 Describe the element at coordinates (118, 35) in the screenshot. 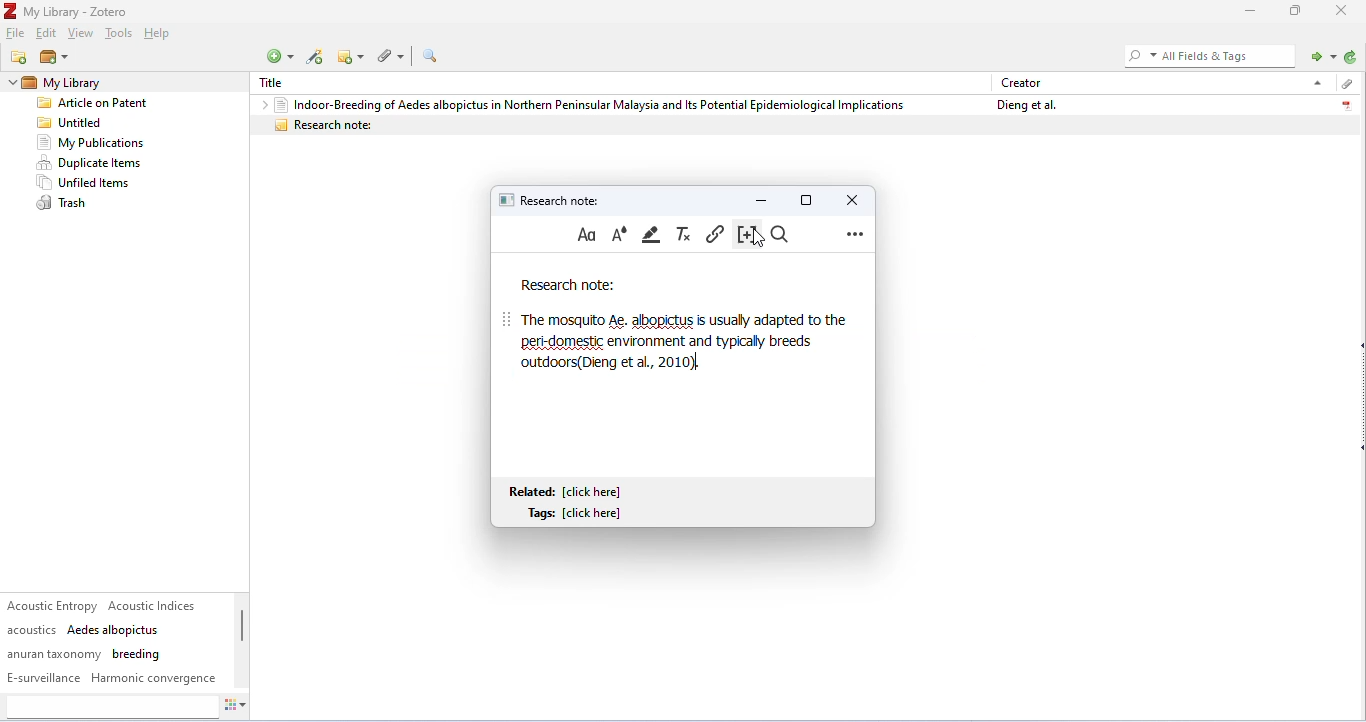

I see `tools` at that location.